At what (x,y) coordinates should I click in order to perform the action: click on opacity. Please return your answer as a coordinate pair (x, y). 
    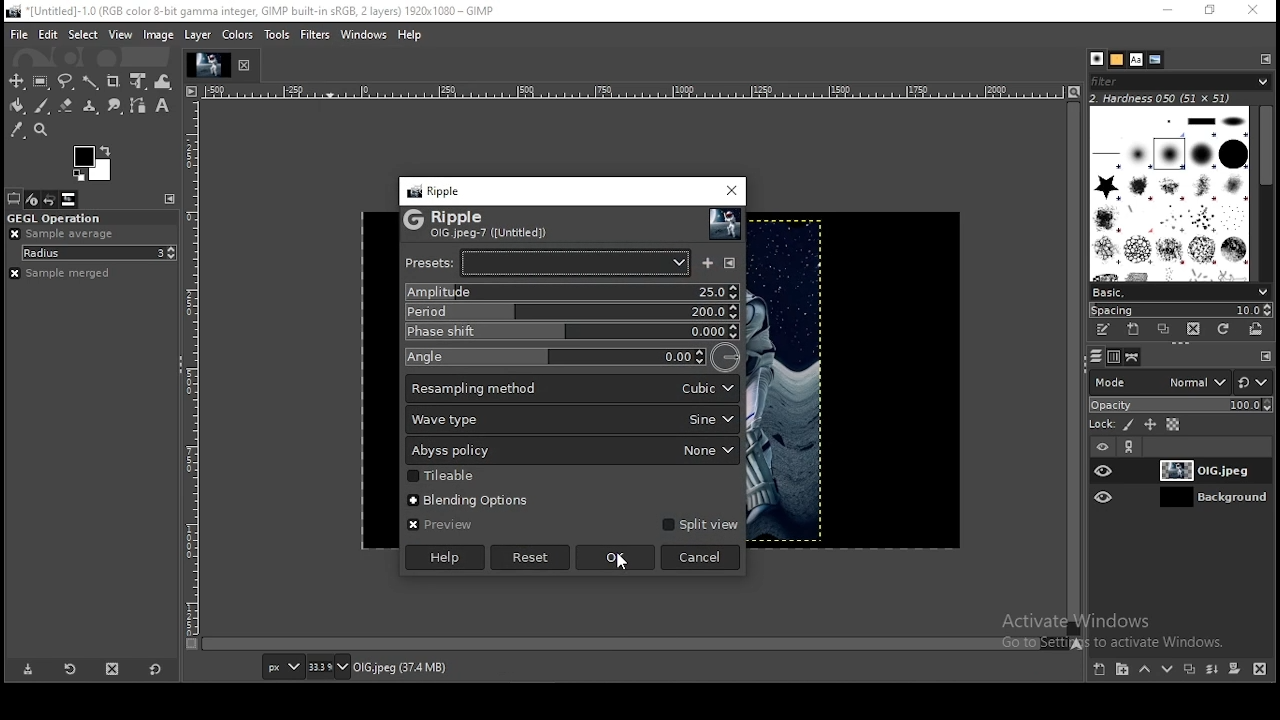
    Looking at the image, I should click on (1180, 404).